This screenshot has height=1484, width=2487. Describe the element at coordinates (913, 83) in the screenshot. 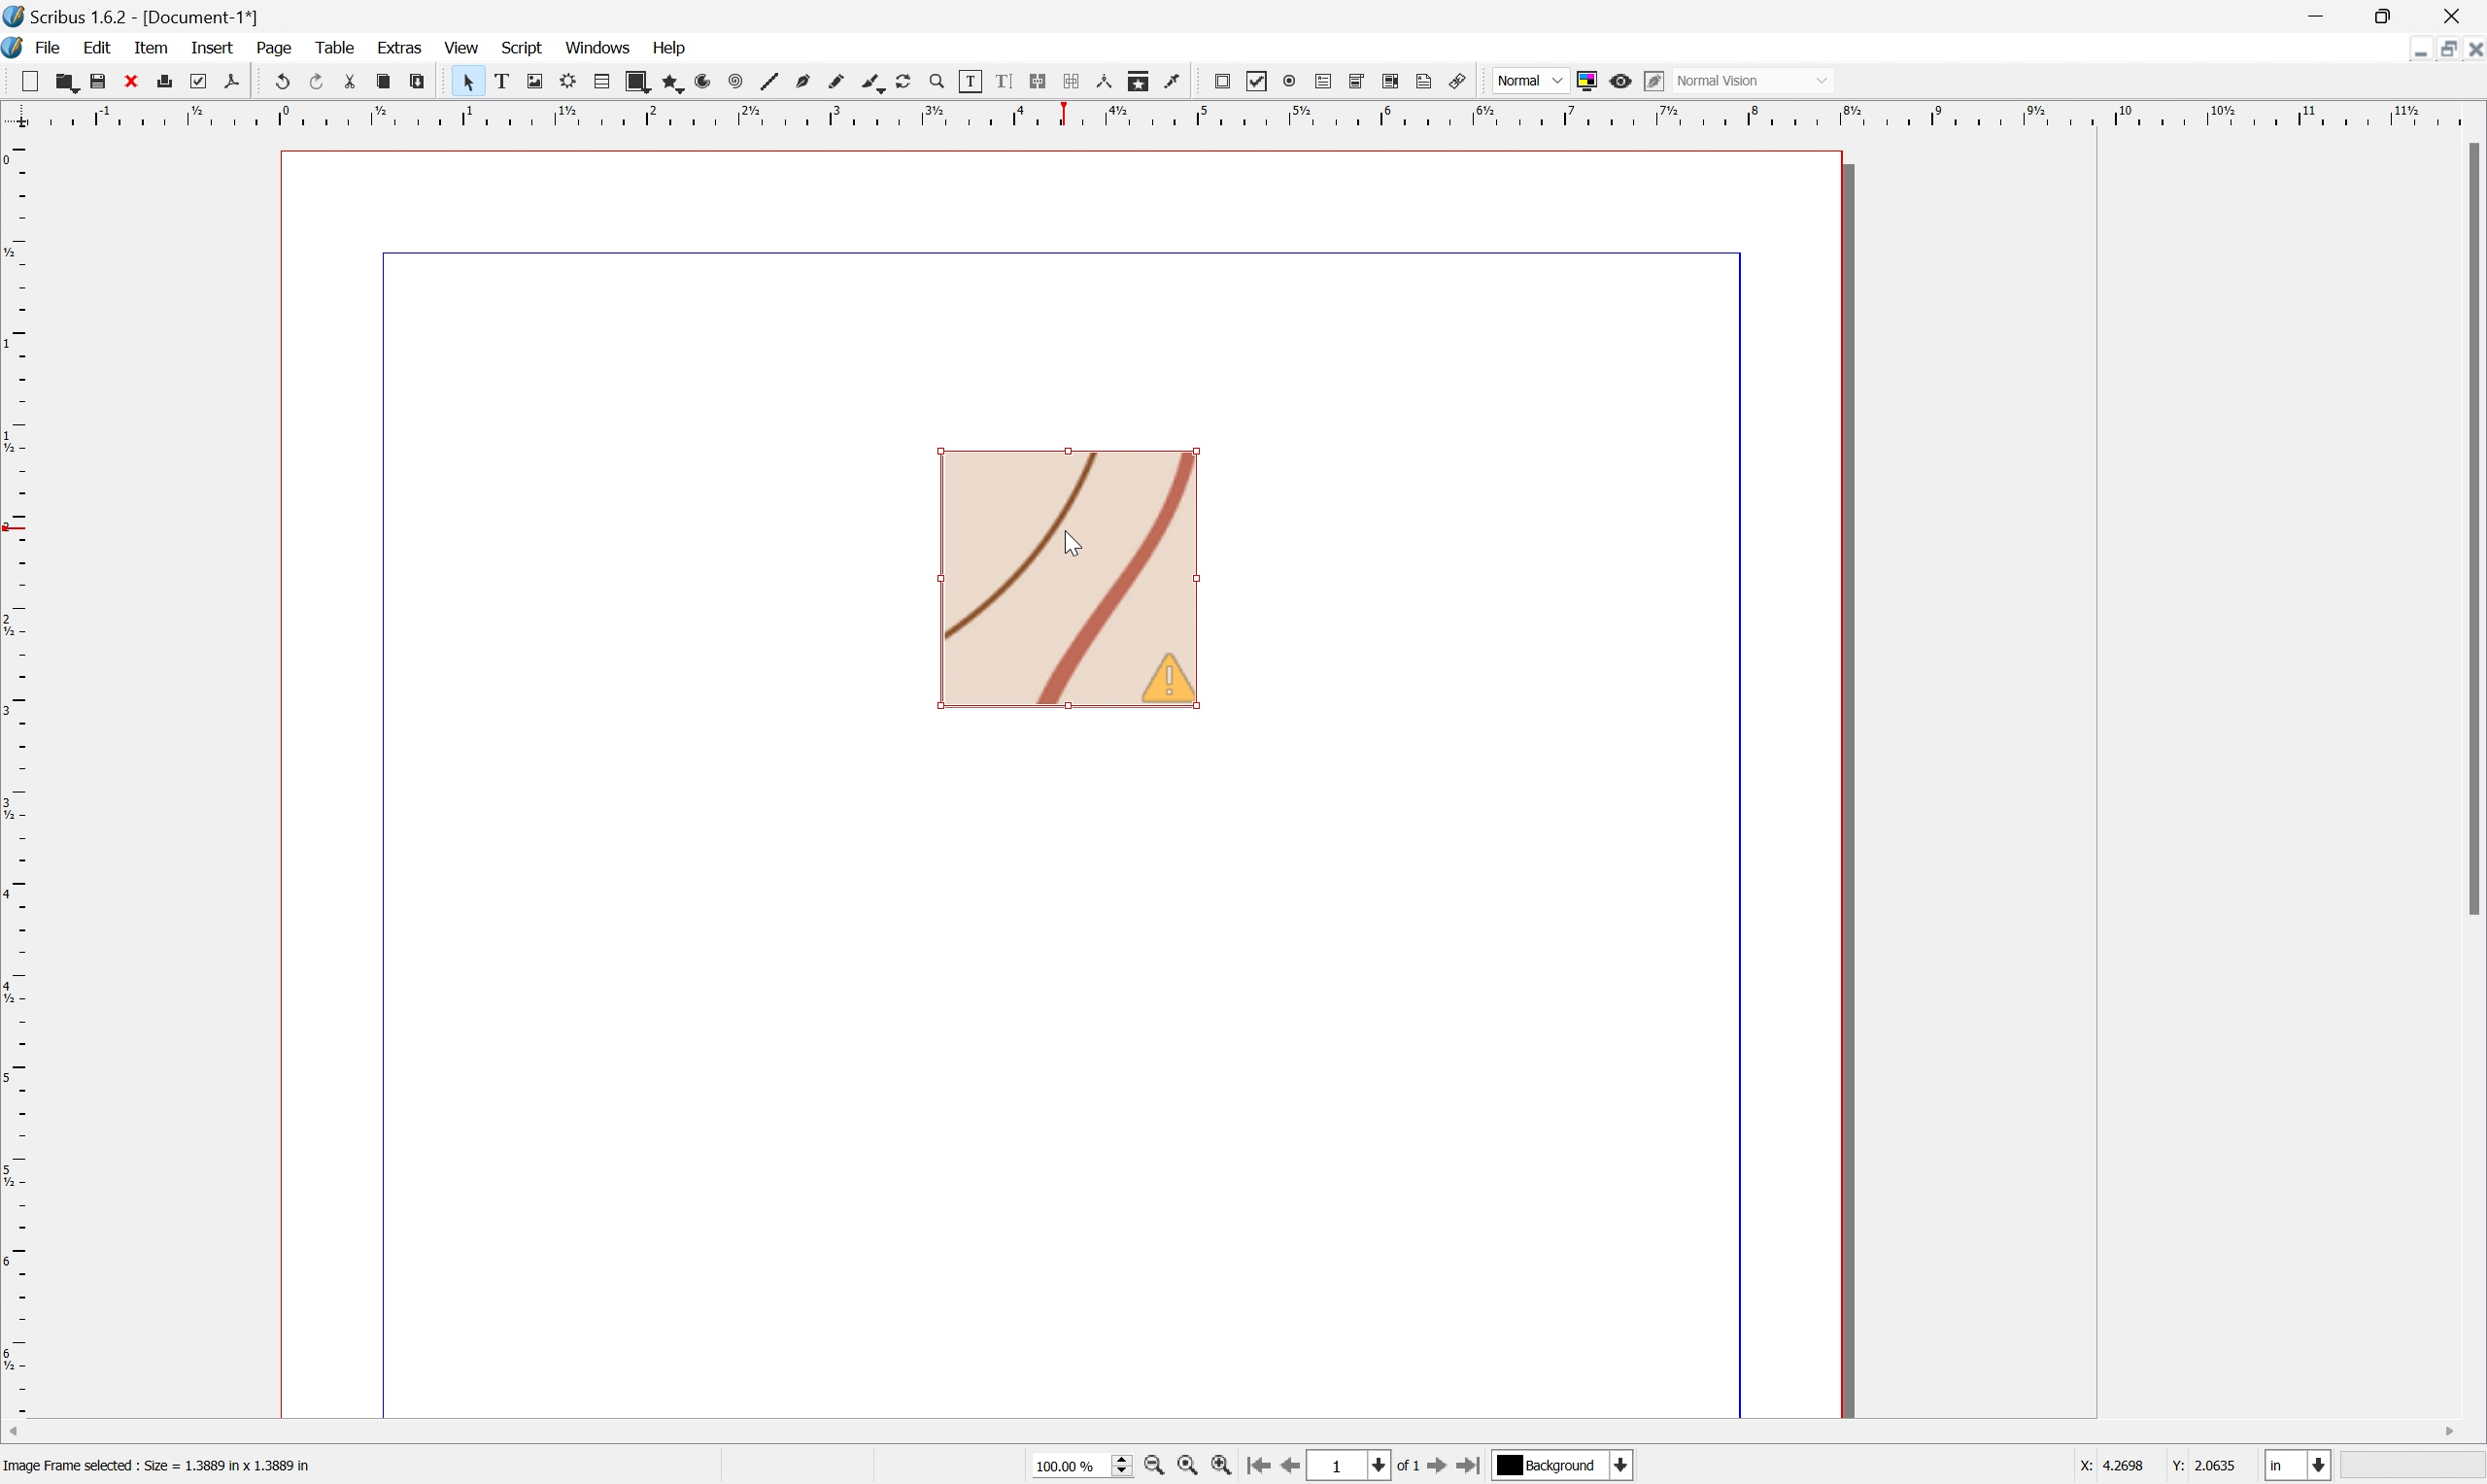

I see `Rotate item` at that location.